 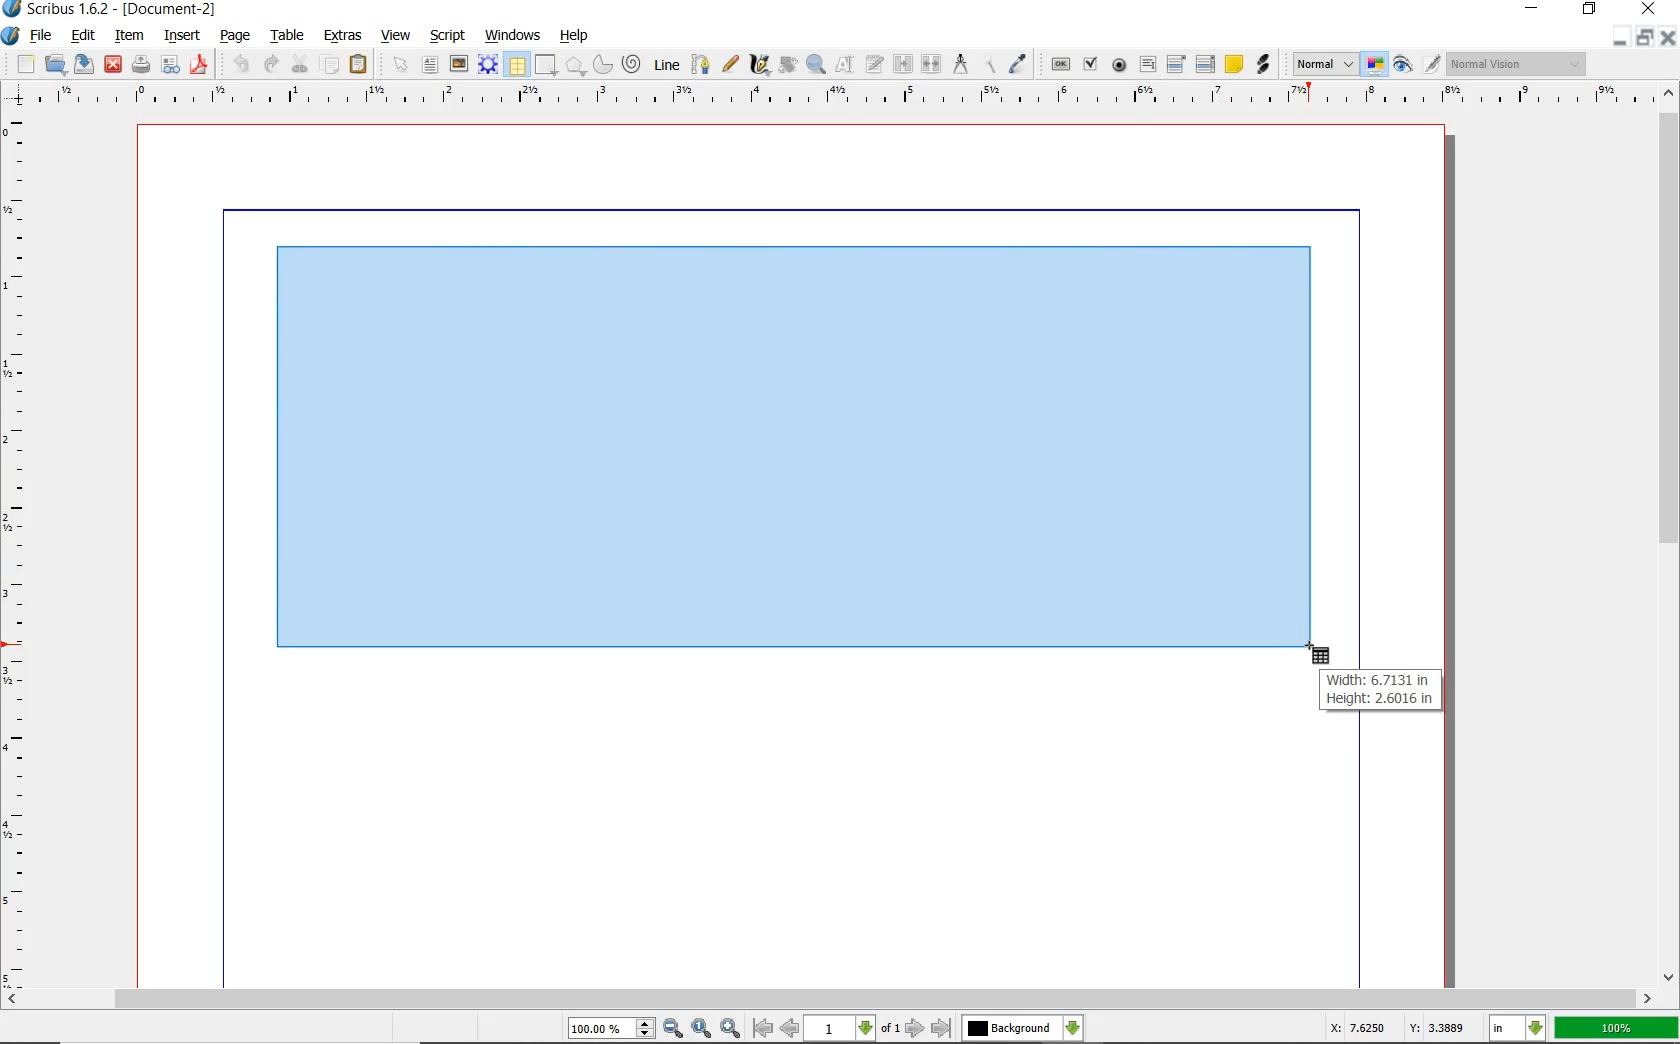 I want to click on table, so click(x=290, y=37).